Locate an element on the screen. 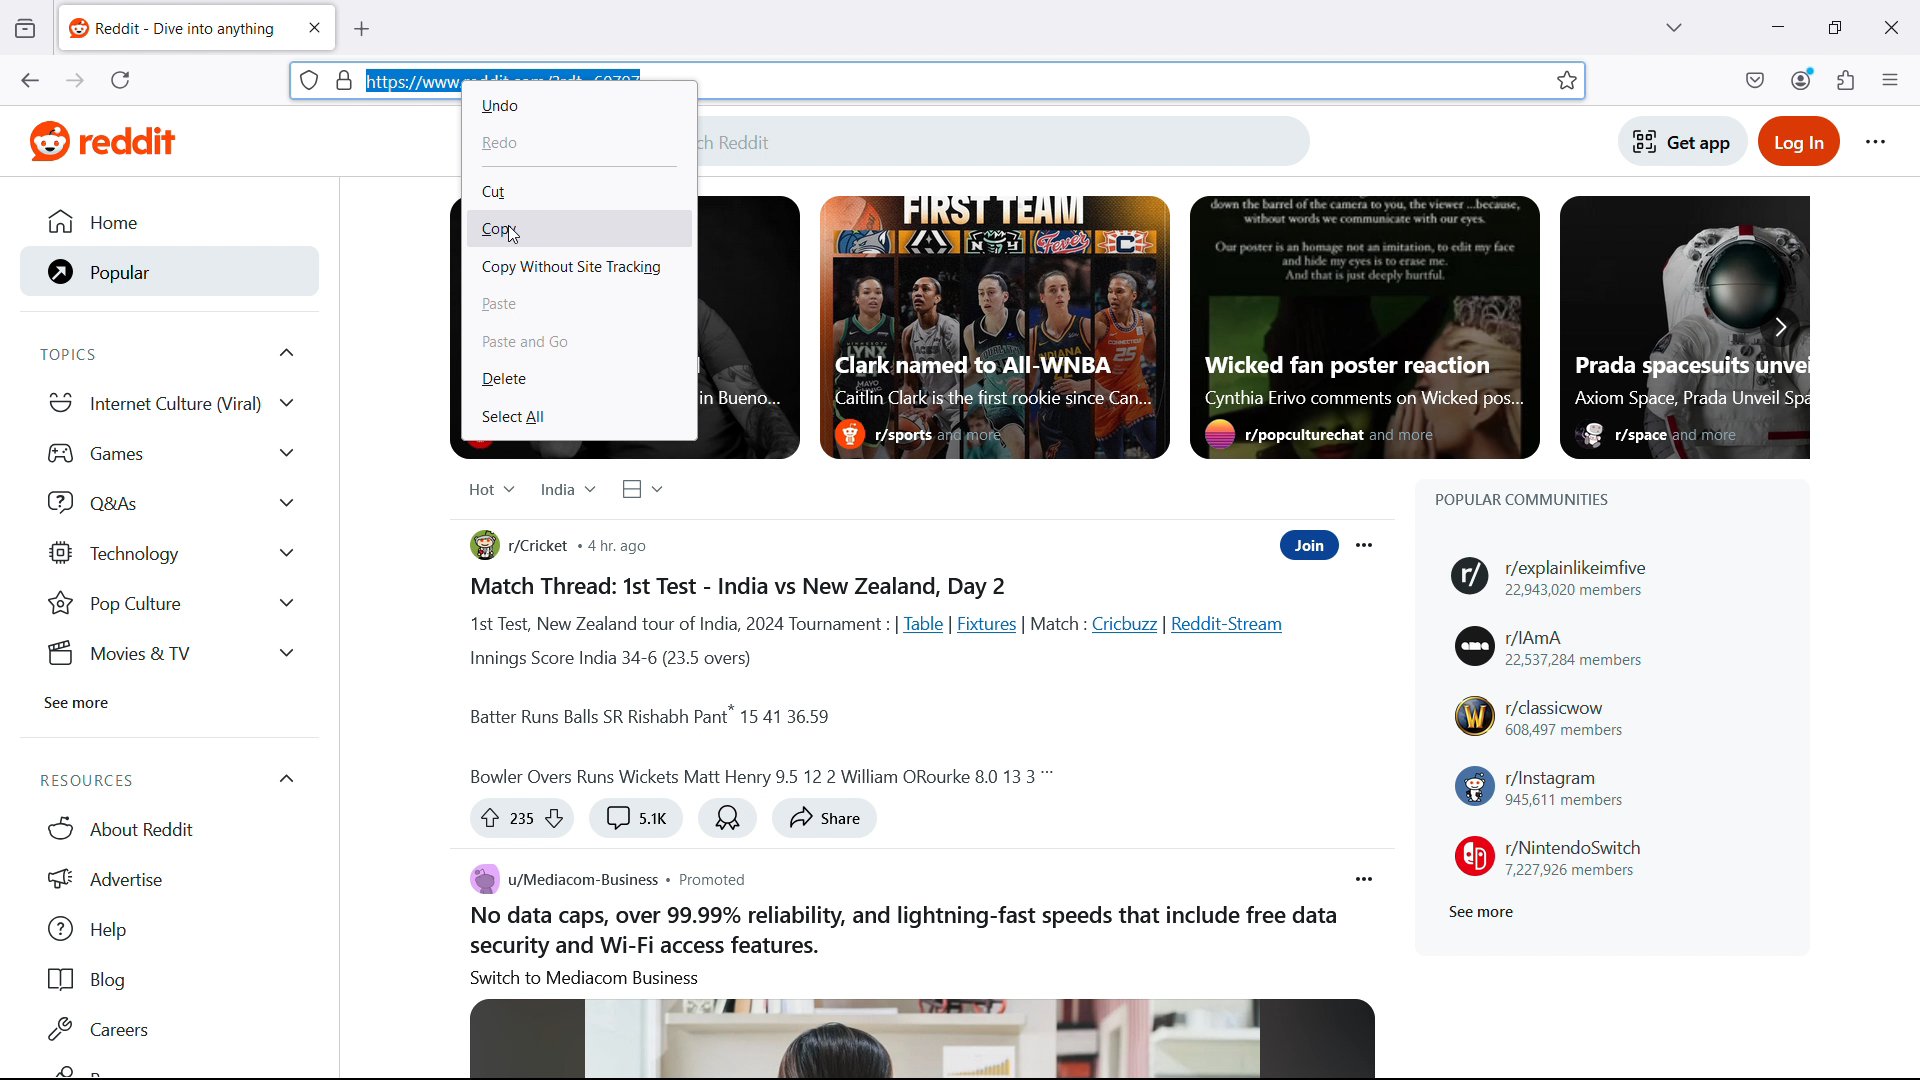 The height and width of the screenshot is (1080, 1920). games is located at coordinates (173, 451).